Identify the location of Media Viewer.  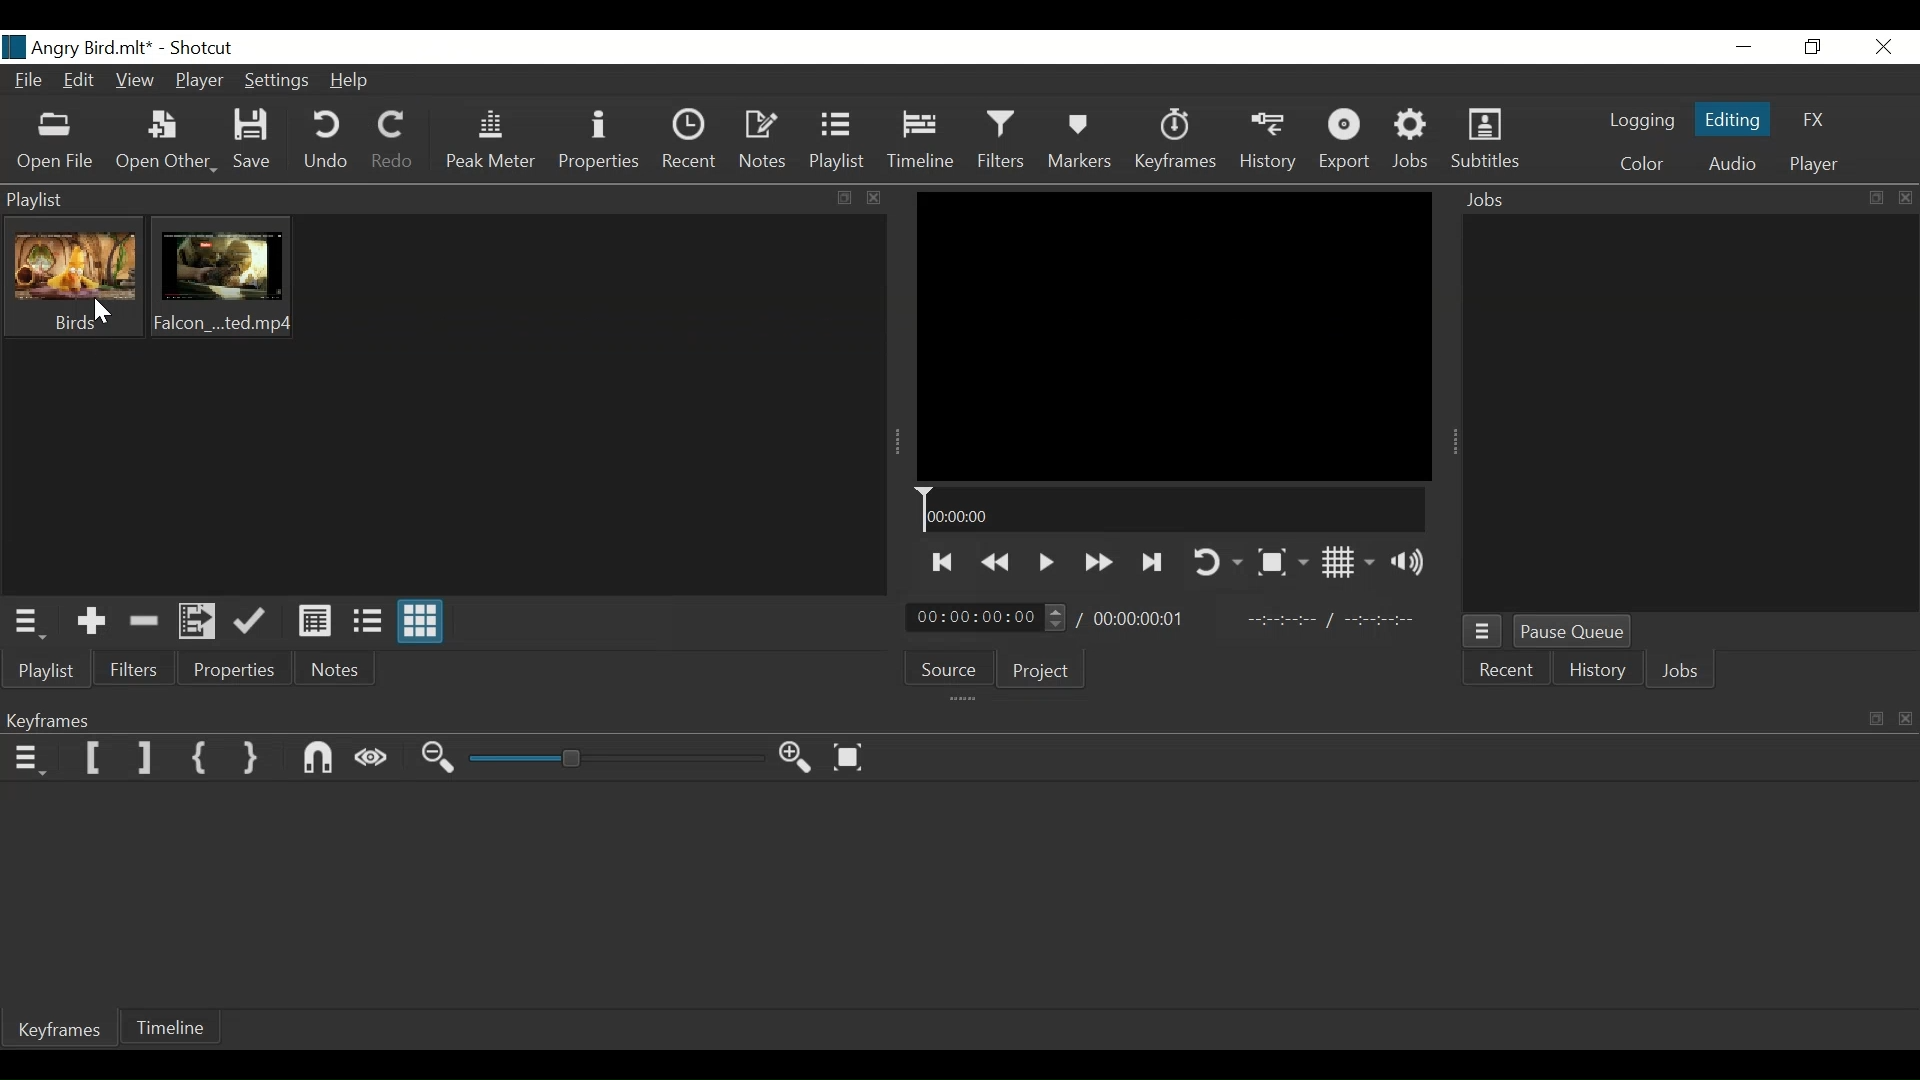
(1173, 336).